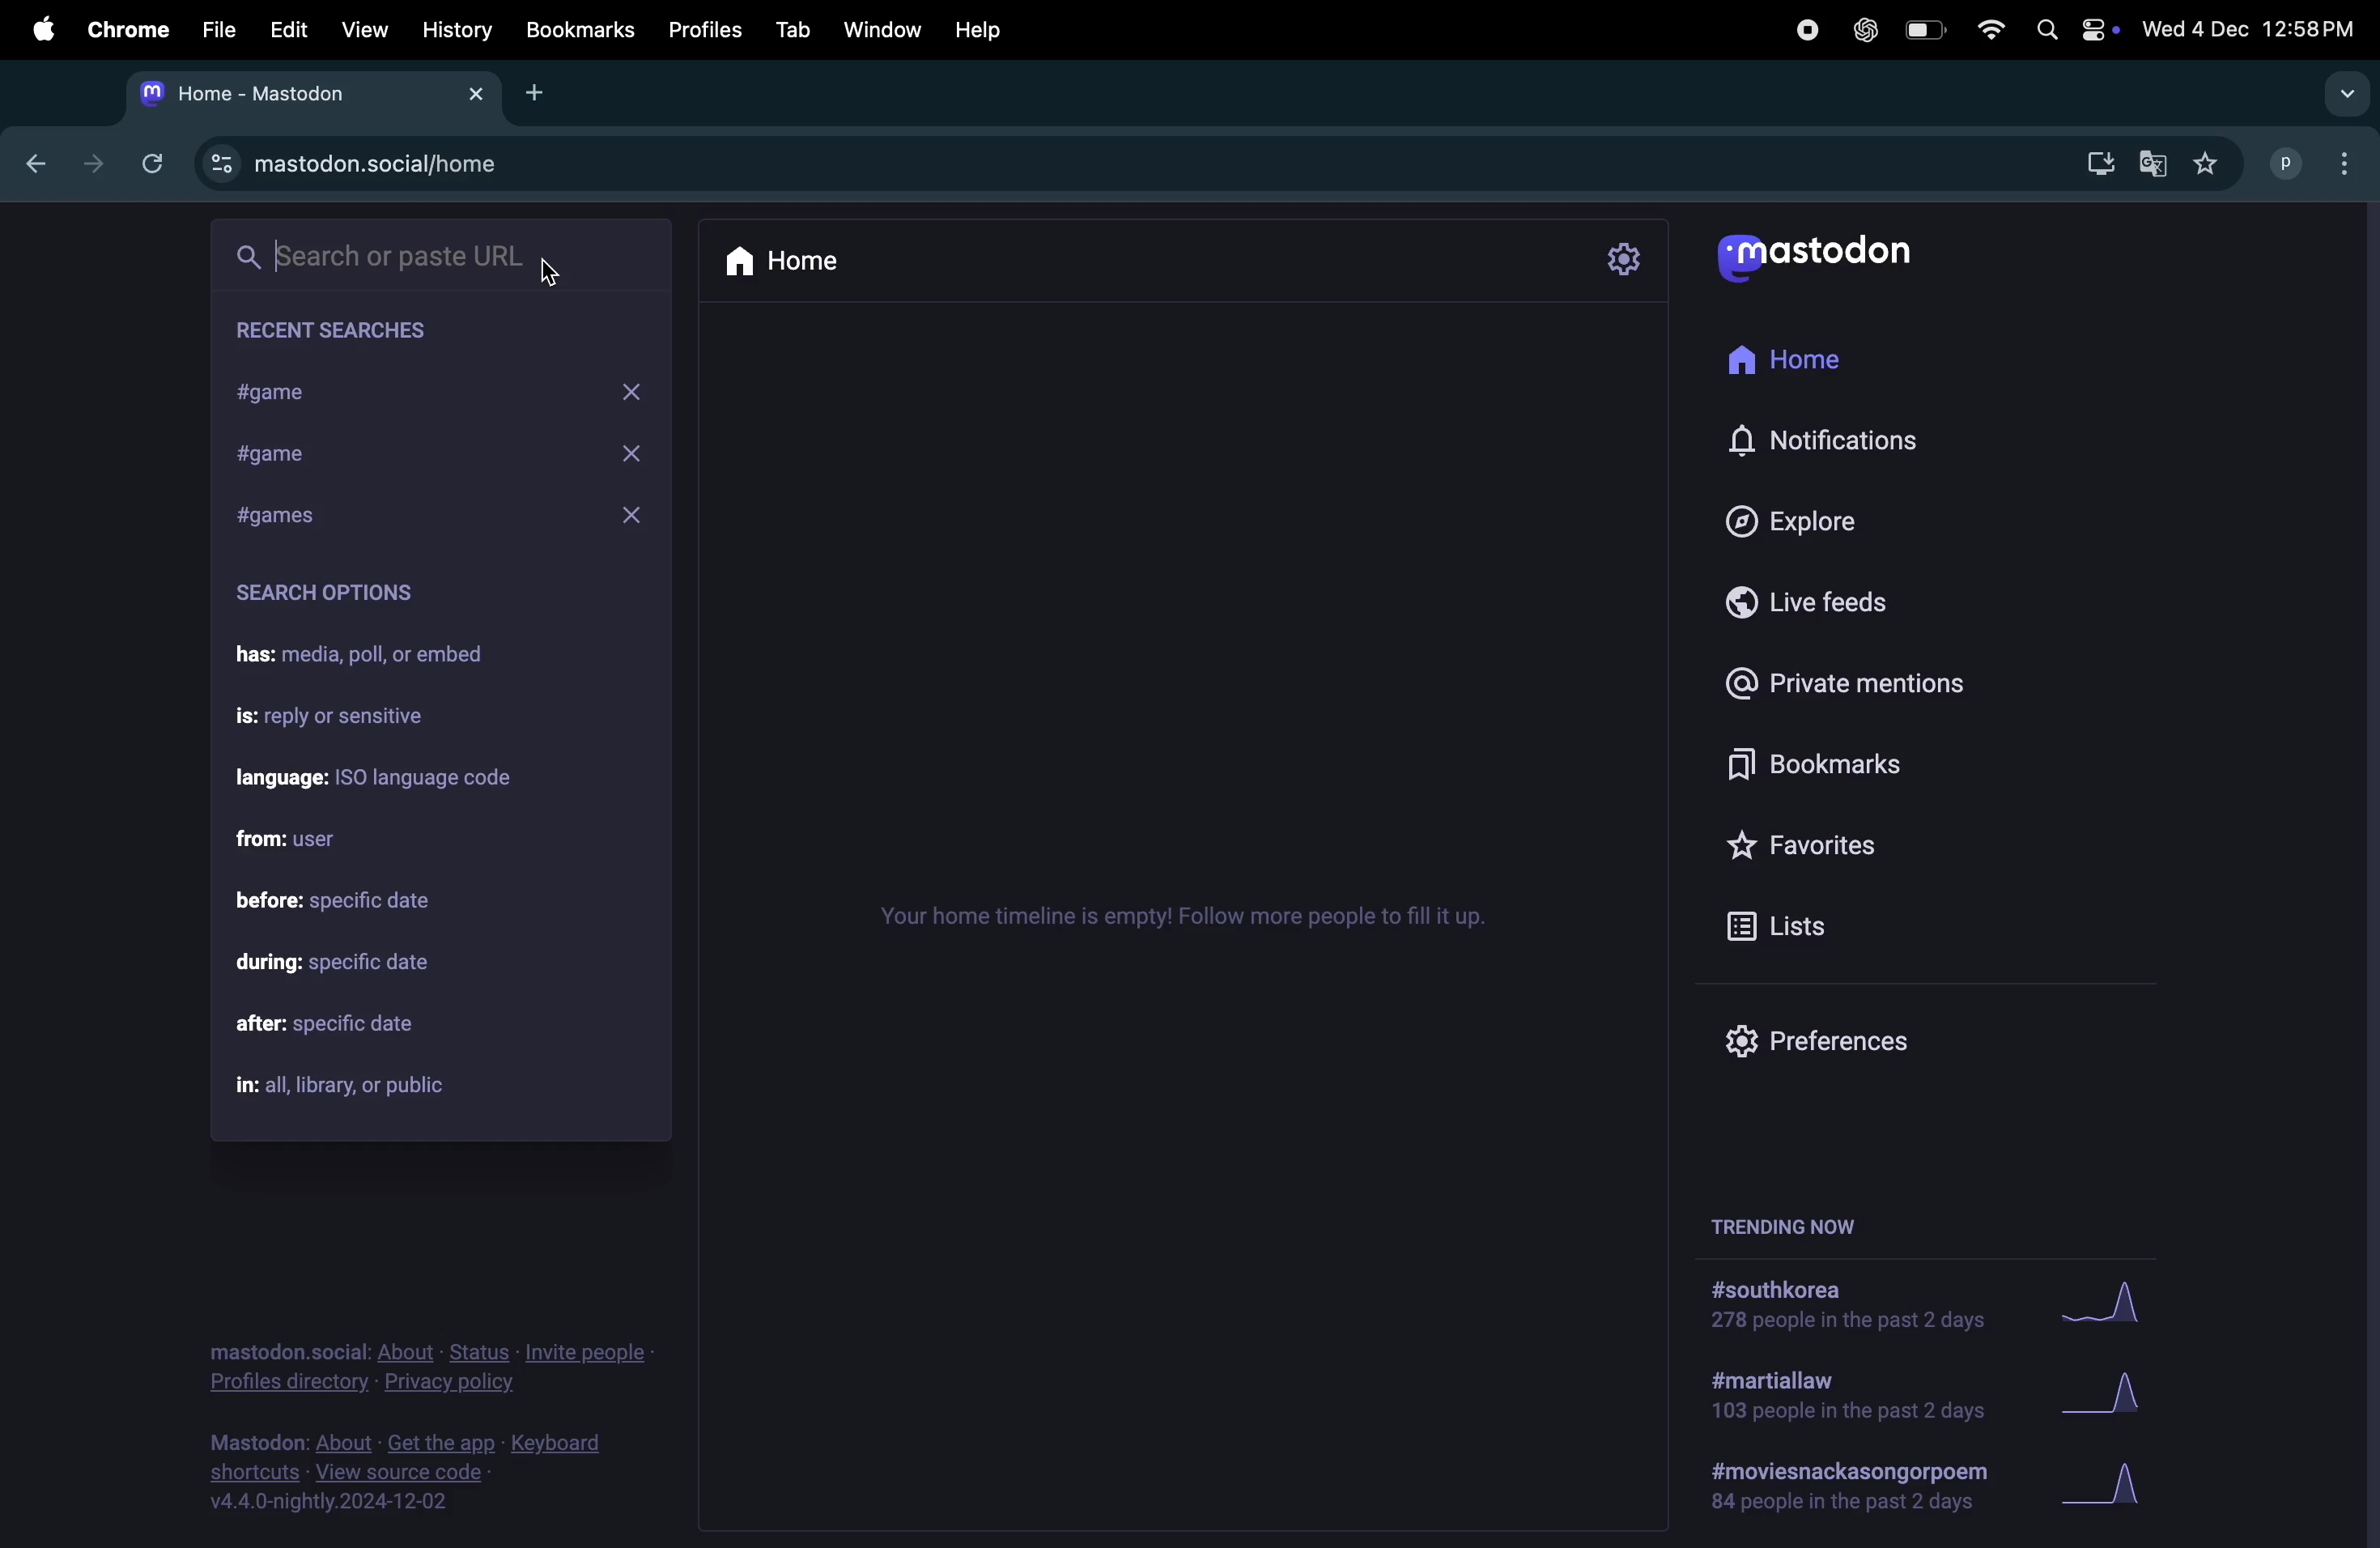 The width and height of the screenshot is (2380, 1548). What do you see at coordinates (1818, 845) in the screenshot?
I see `Favourites` at bounding box center [1818, 845].